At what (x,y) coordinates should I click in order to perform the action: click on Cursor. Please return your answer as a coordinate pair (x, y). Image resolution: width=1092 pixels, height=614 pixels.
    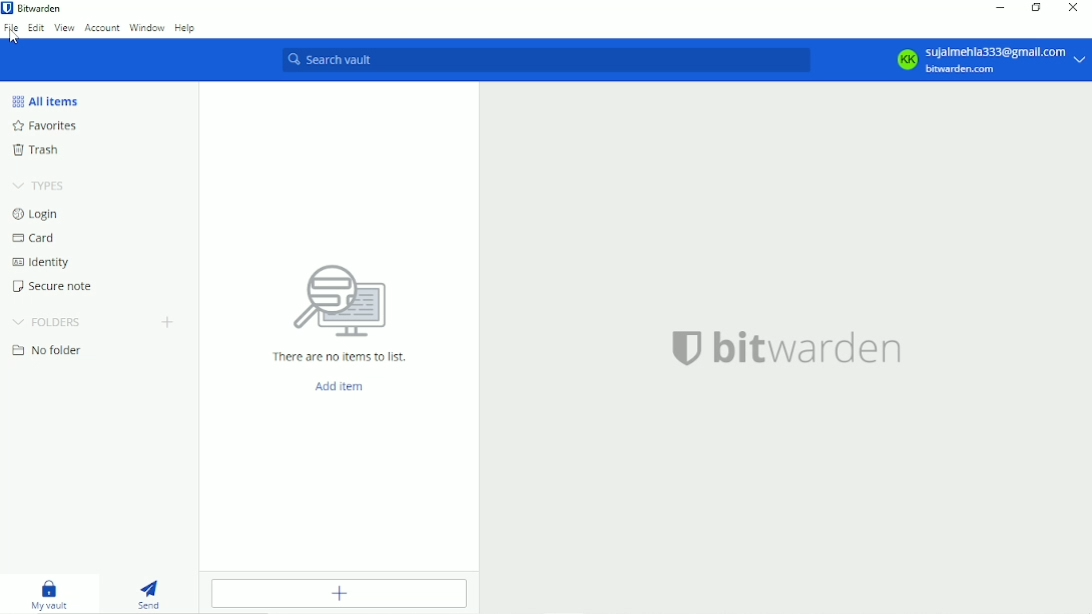
    Looking at the image, I should click on (14, 37).